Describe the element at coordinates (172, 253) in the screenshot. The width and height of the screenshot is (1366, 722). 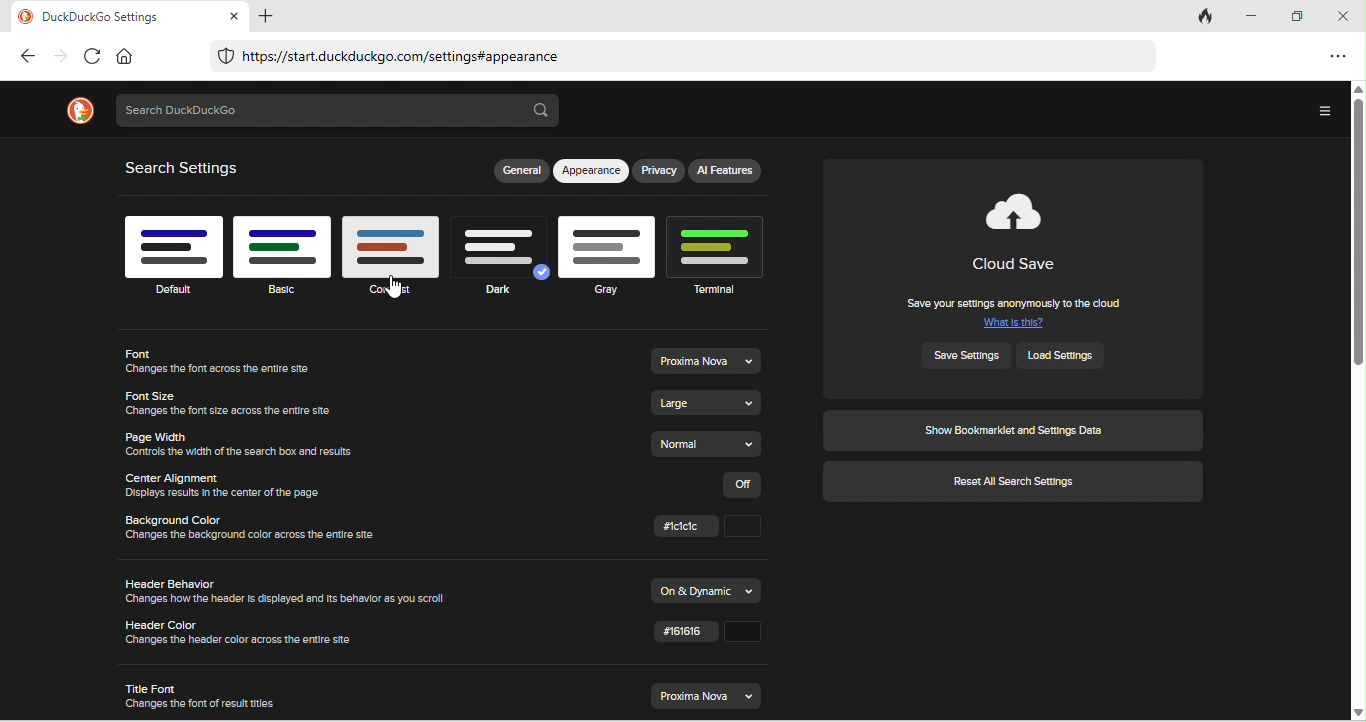
I see `default` at that location.